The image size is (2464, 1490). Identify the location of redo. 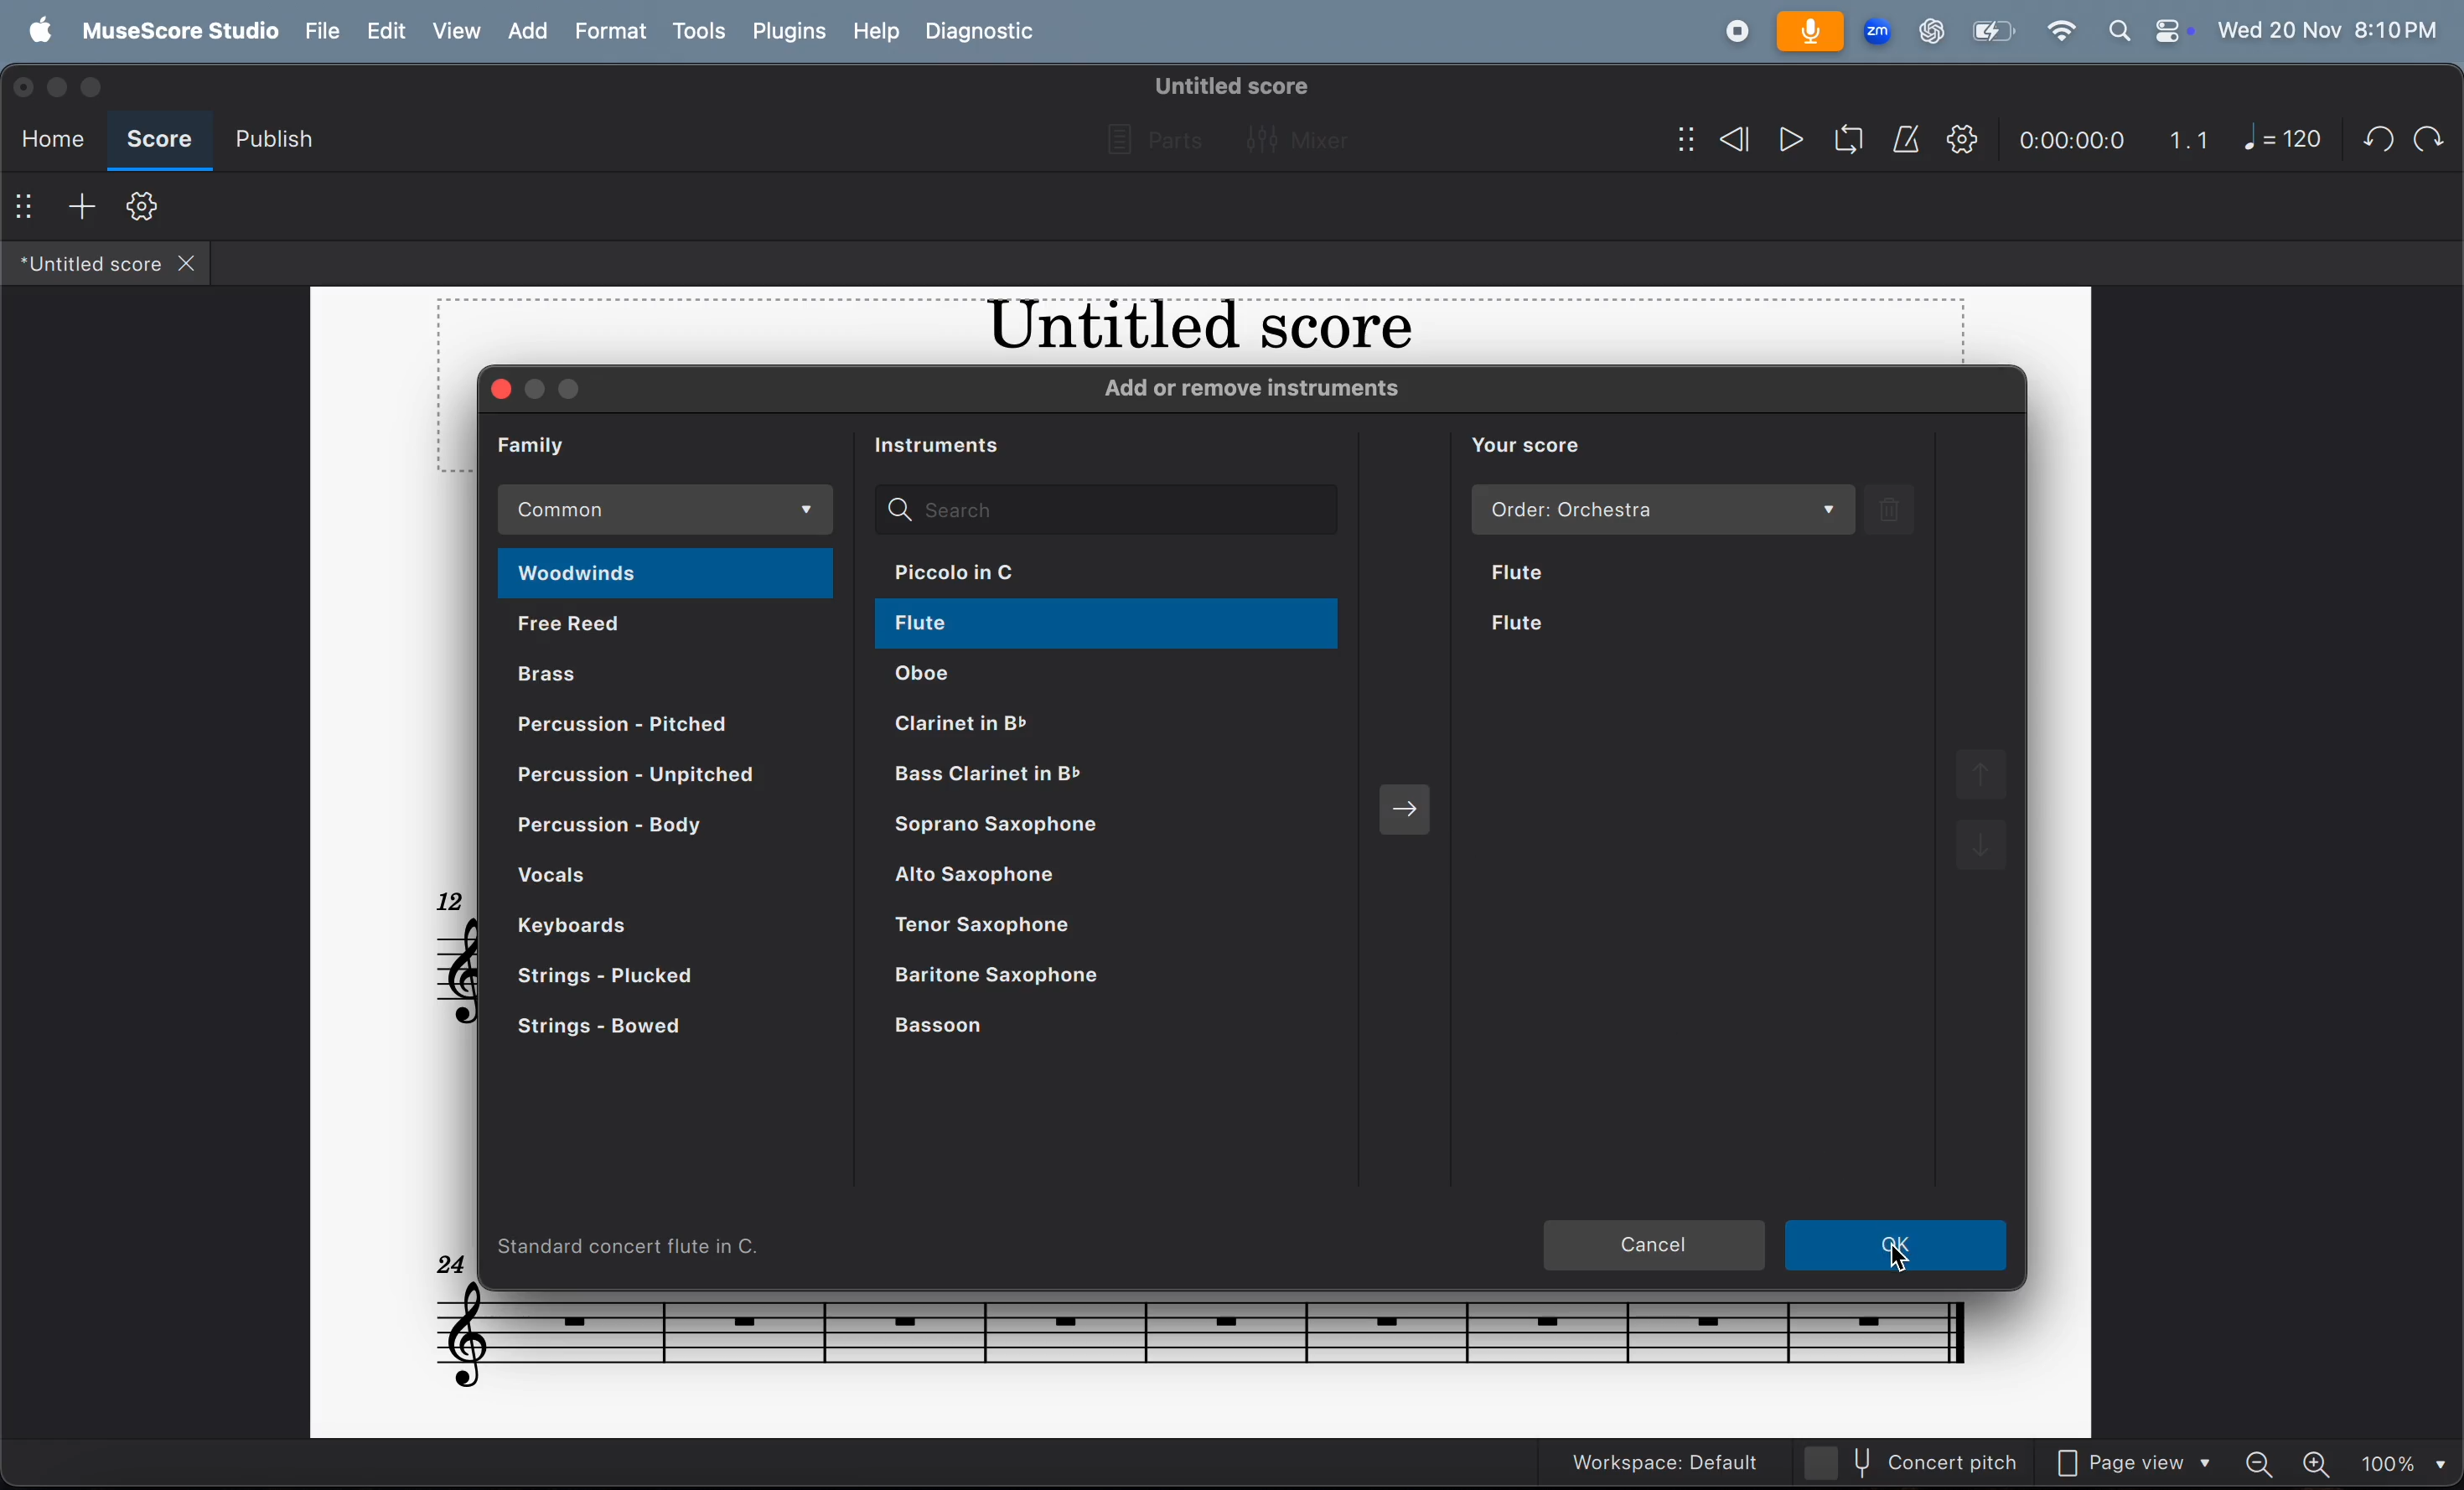
(2435, 143).